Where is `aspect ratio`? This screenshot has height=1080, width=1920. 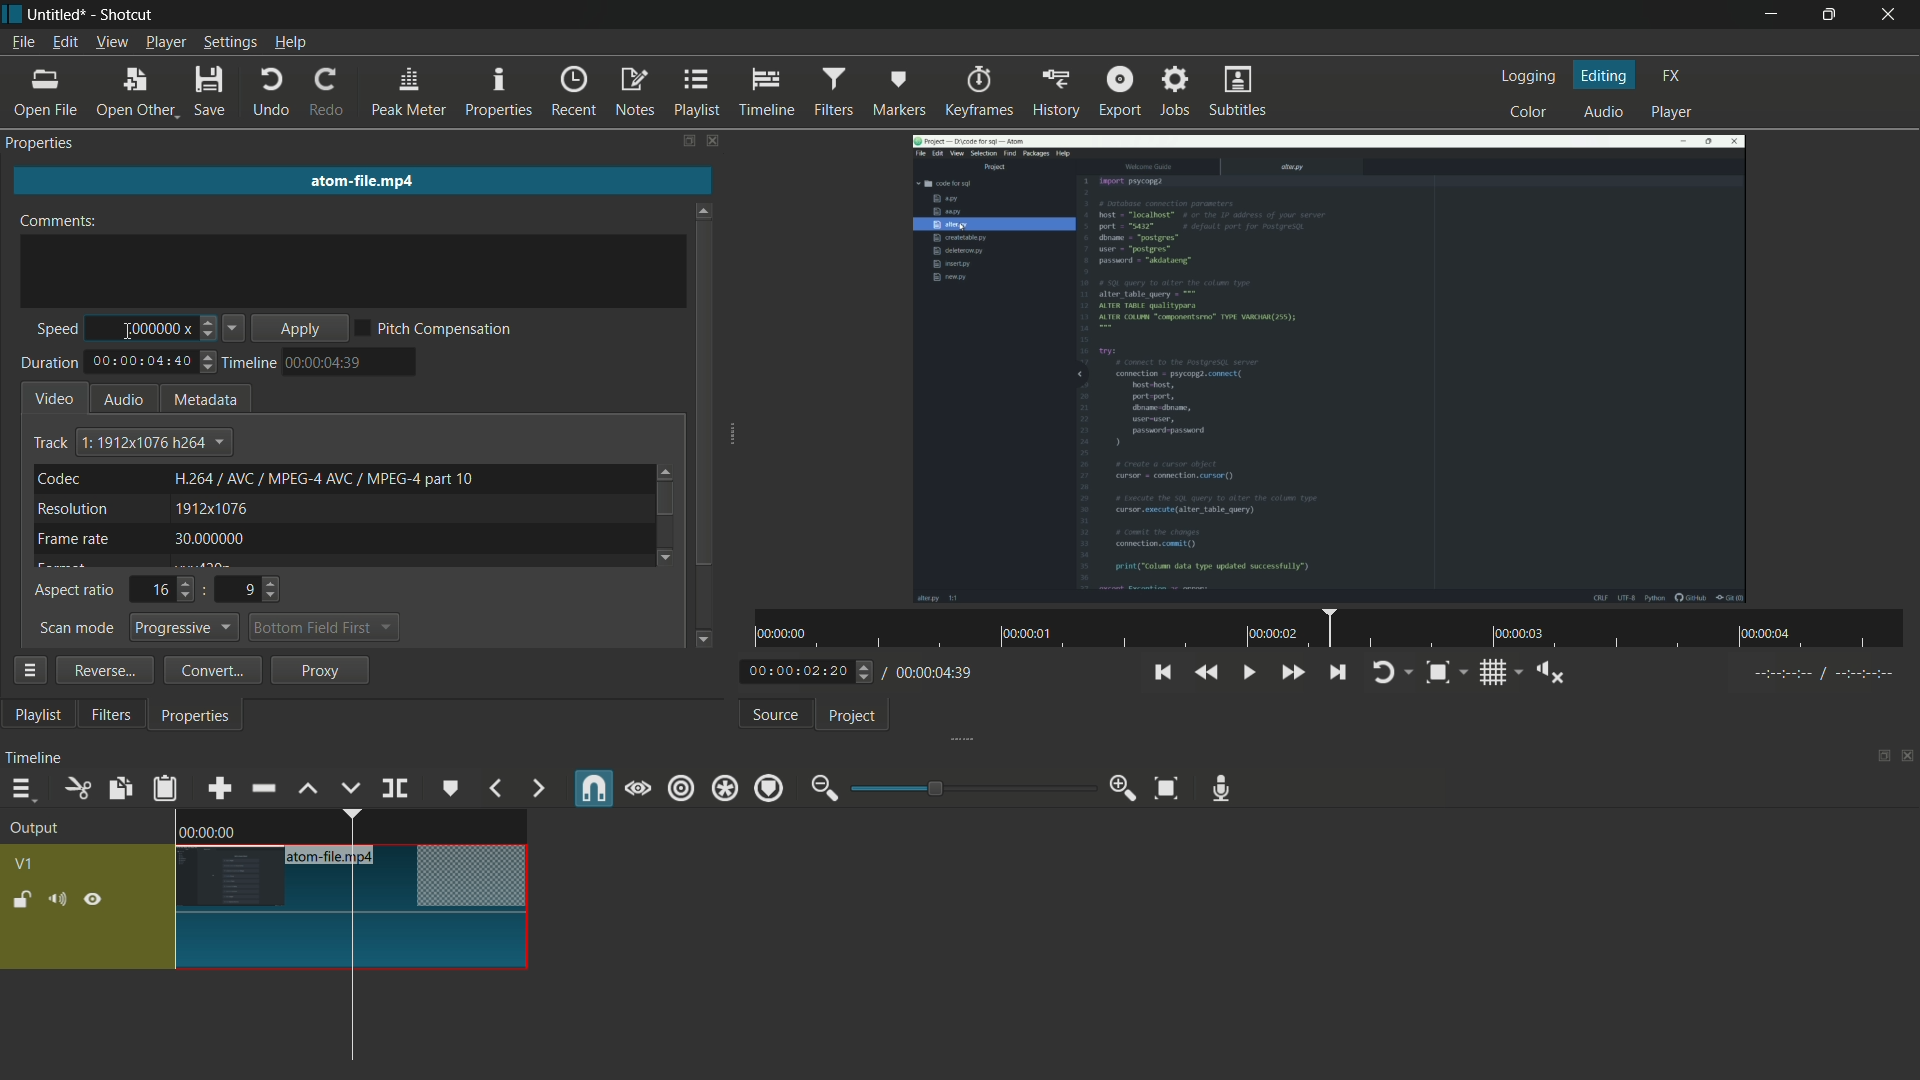 aspect ratio is located at coordinates (74, 591).